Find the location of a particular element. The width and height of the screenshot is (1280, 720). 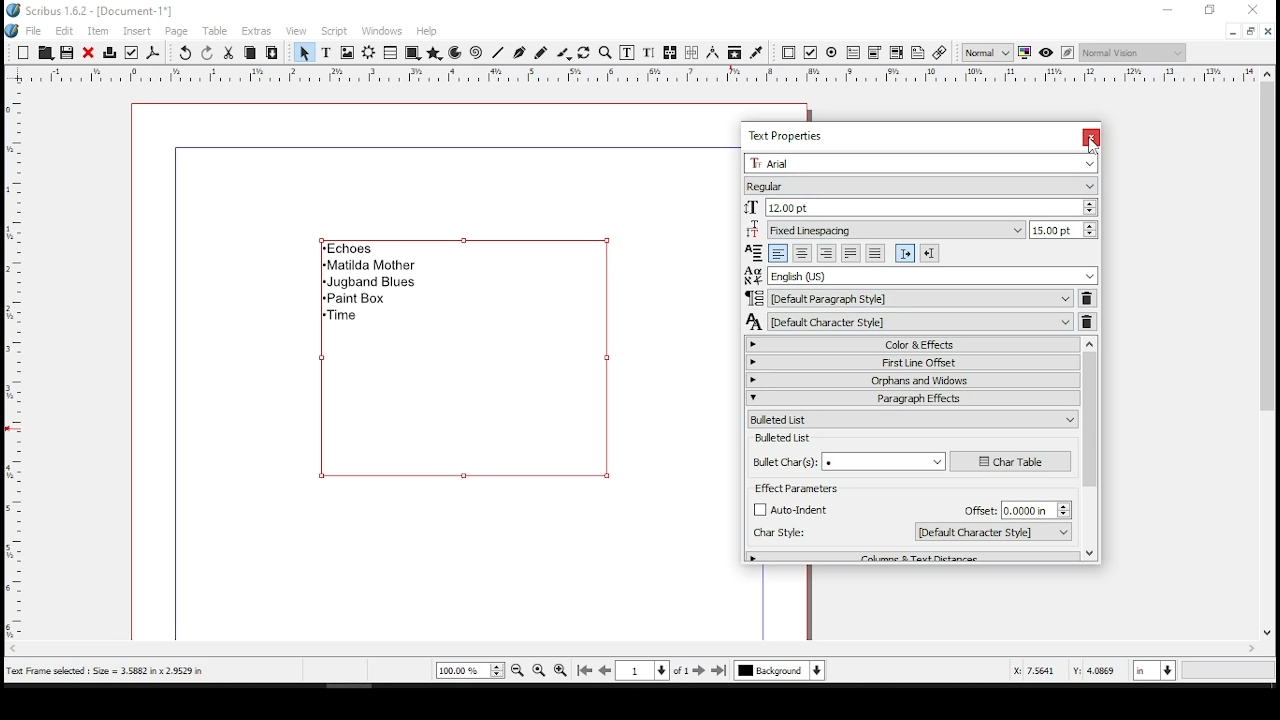

select layer is located at coordinates (780, 670).